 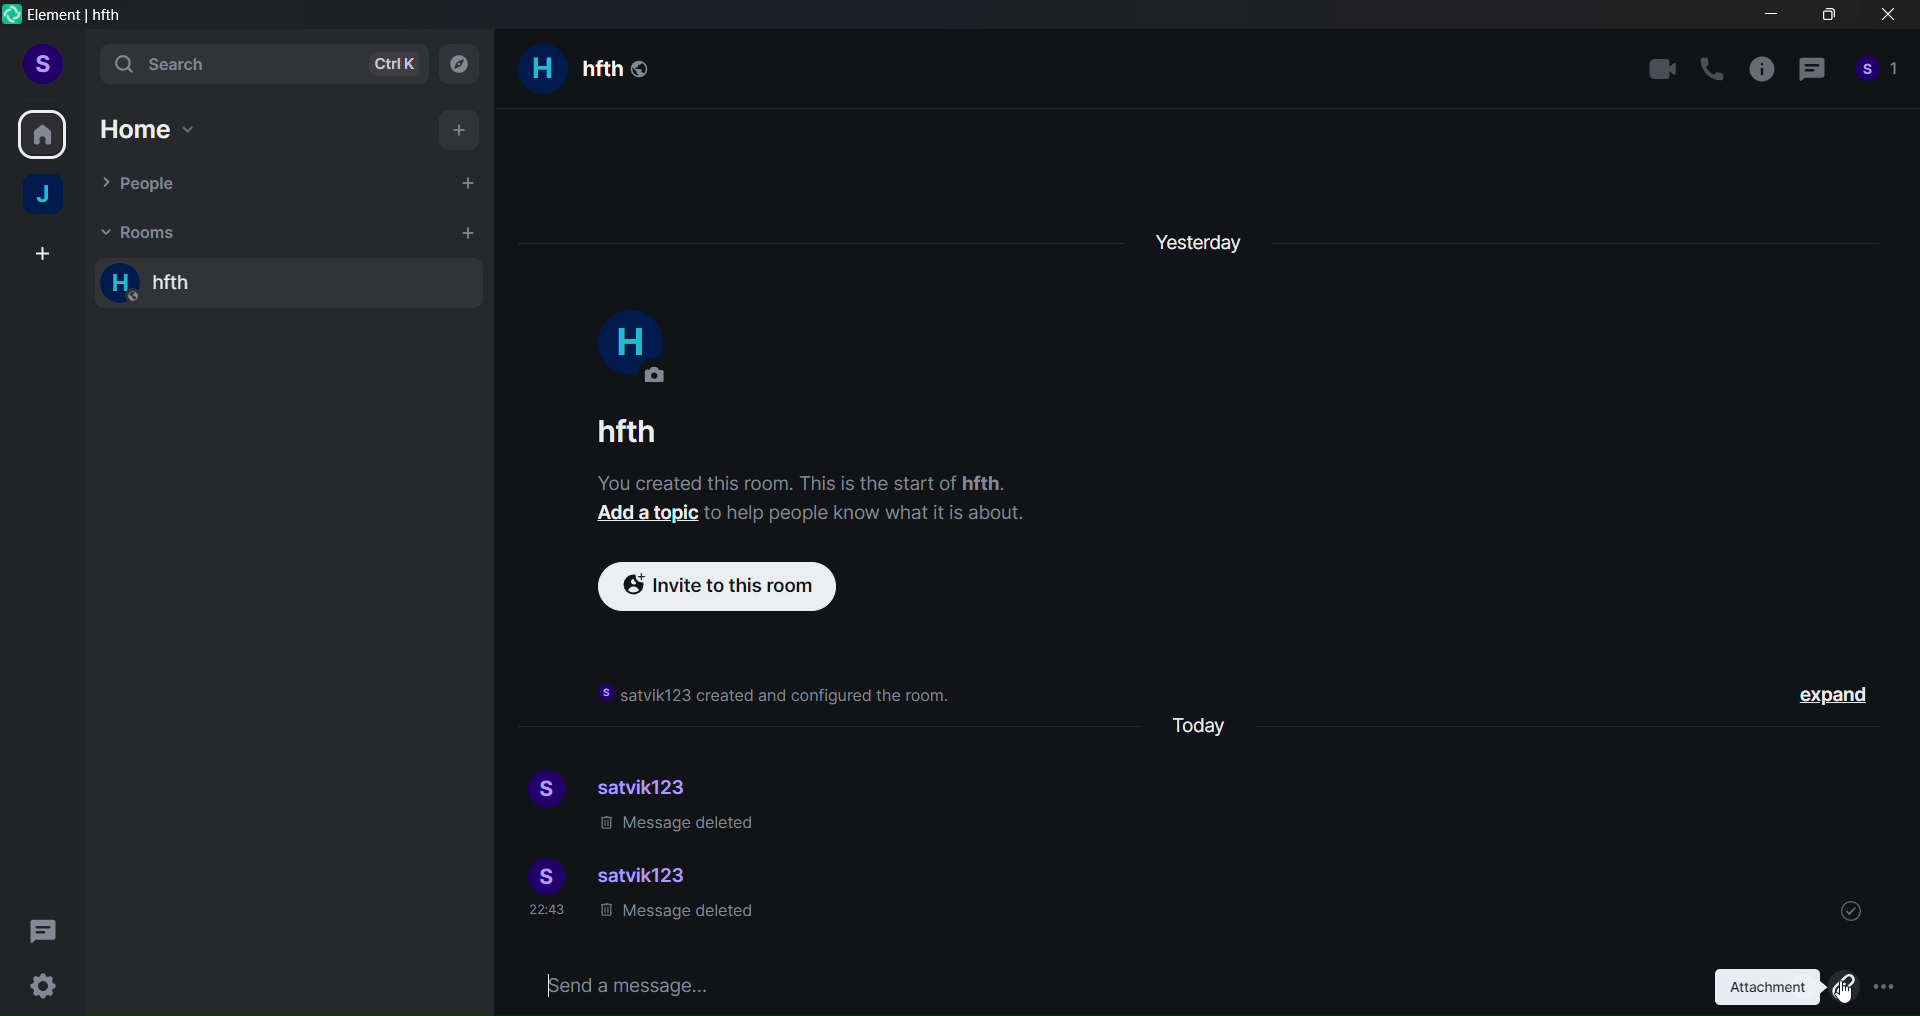 What do you see at coordinates (43, 131) in the screenshot?
I see `home` at bounding box center [43, 131].